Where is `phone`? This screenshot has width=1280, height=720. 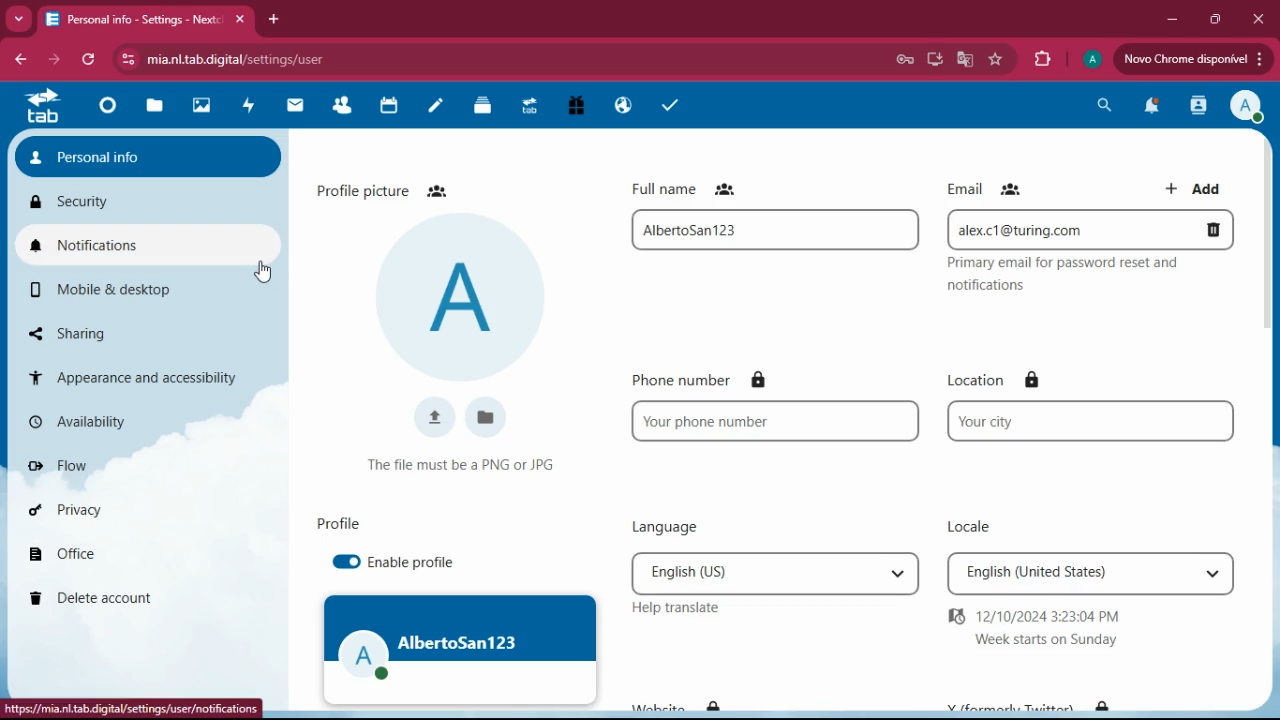 phone is located at coordinates (778, 422).